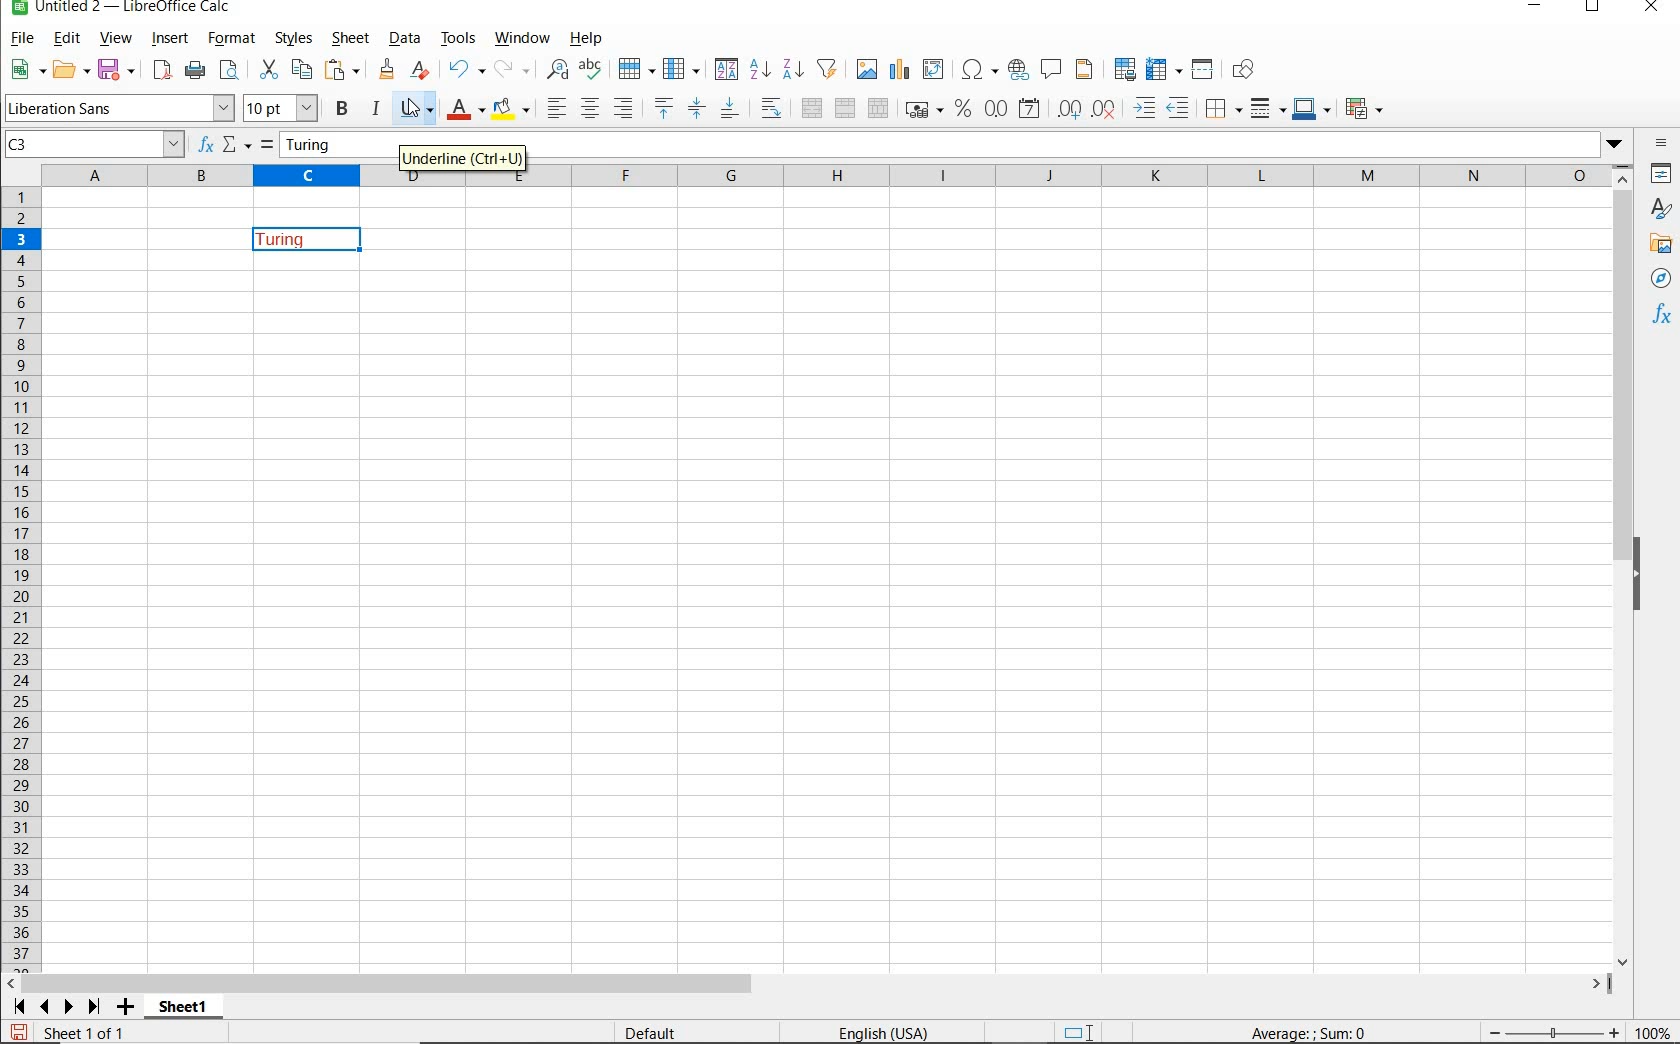 This screenshot has width=1680, height=1044. Describe the element at coordinates (26, 70) in the screenshot. I see `NEW` at that location.